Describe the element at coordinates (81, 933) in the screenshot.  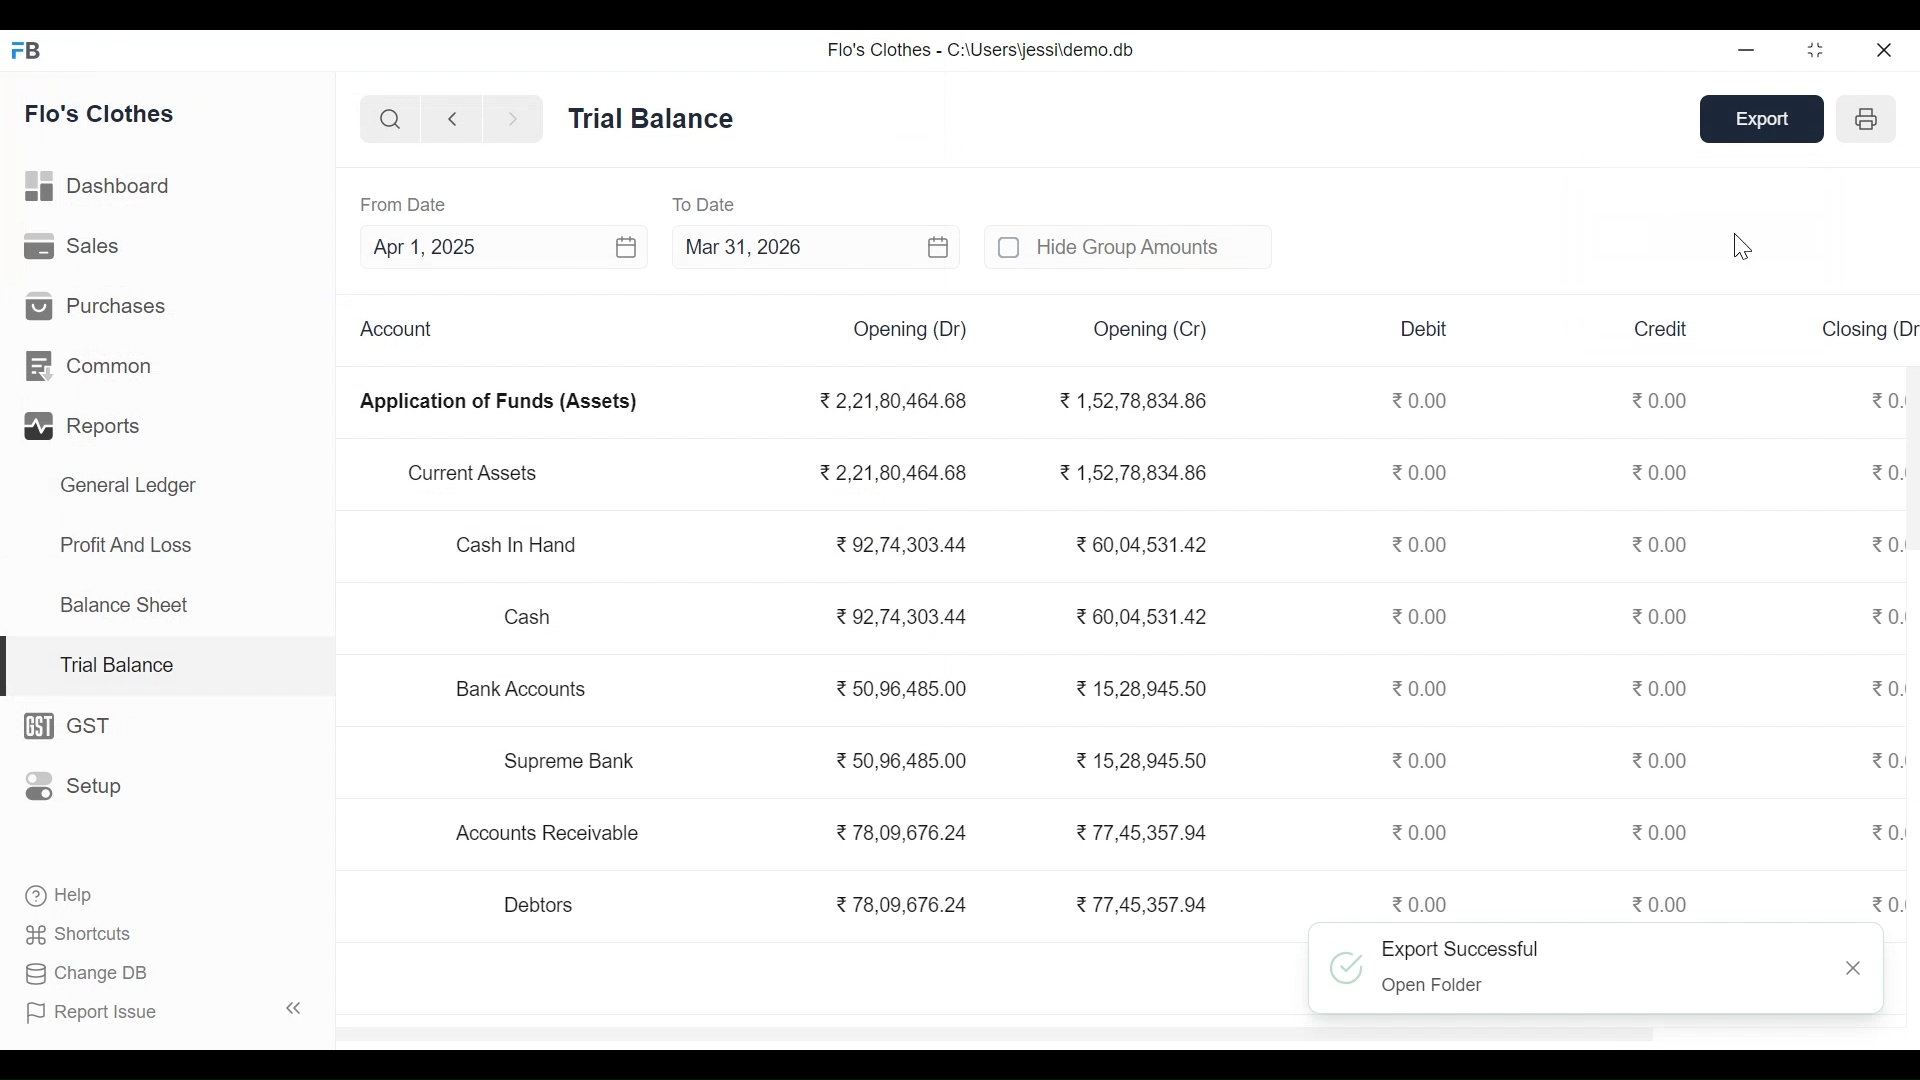
I see `Shortcuts` at that location.